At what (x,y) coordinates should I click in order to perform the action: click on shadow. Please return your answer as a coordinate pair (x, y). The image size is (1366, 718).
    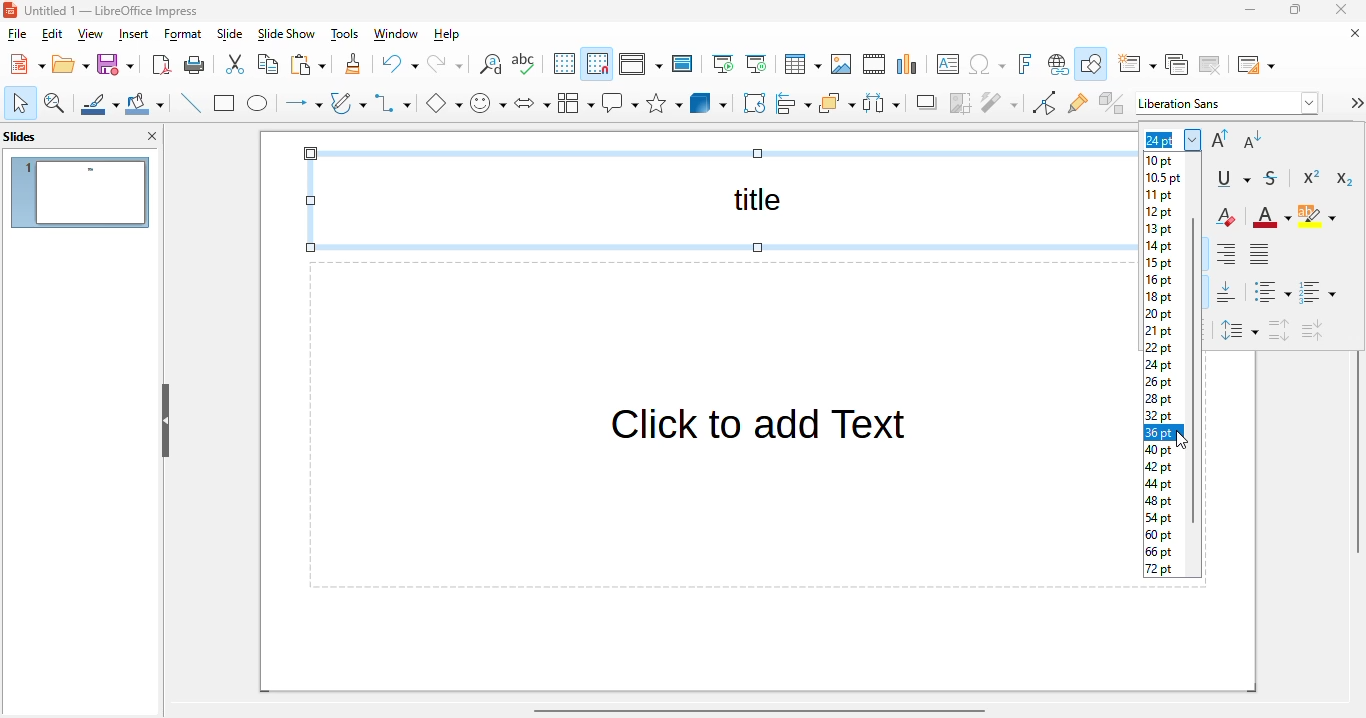
    Looking at the image, I should click on (925, 103).